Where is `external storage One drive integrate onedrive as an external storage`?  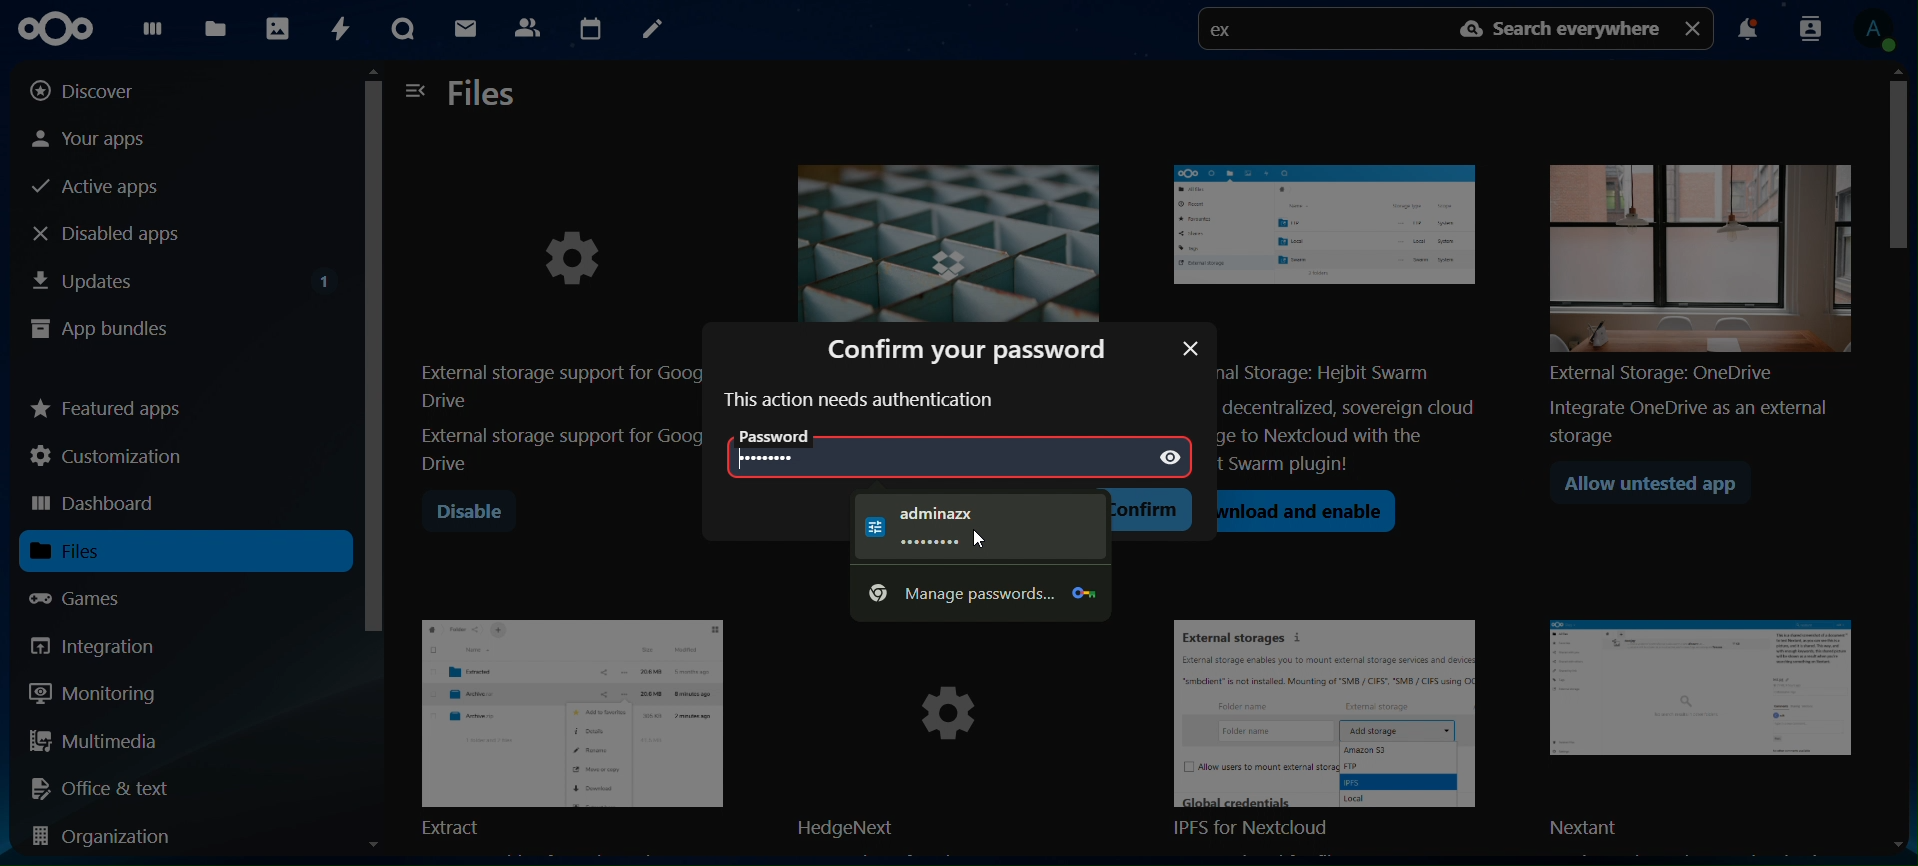
external storage One drive integrate onedrive as an external storage is located at coordinates (1693, 296).